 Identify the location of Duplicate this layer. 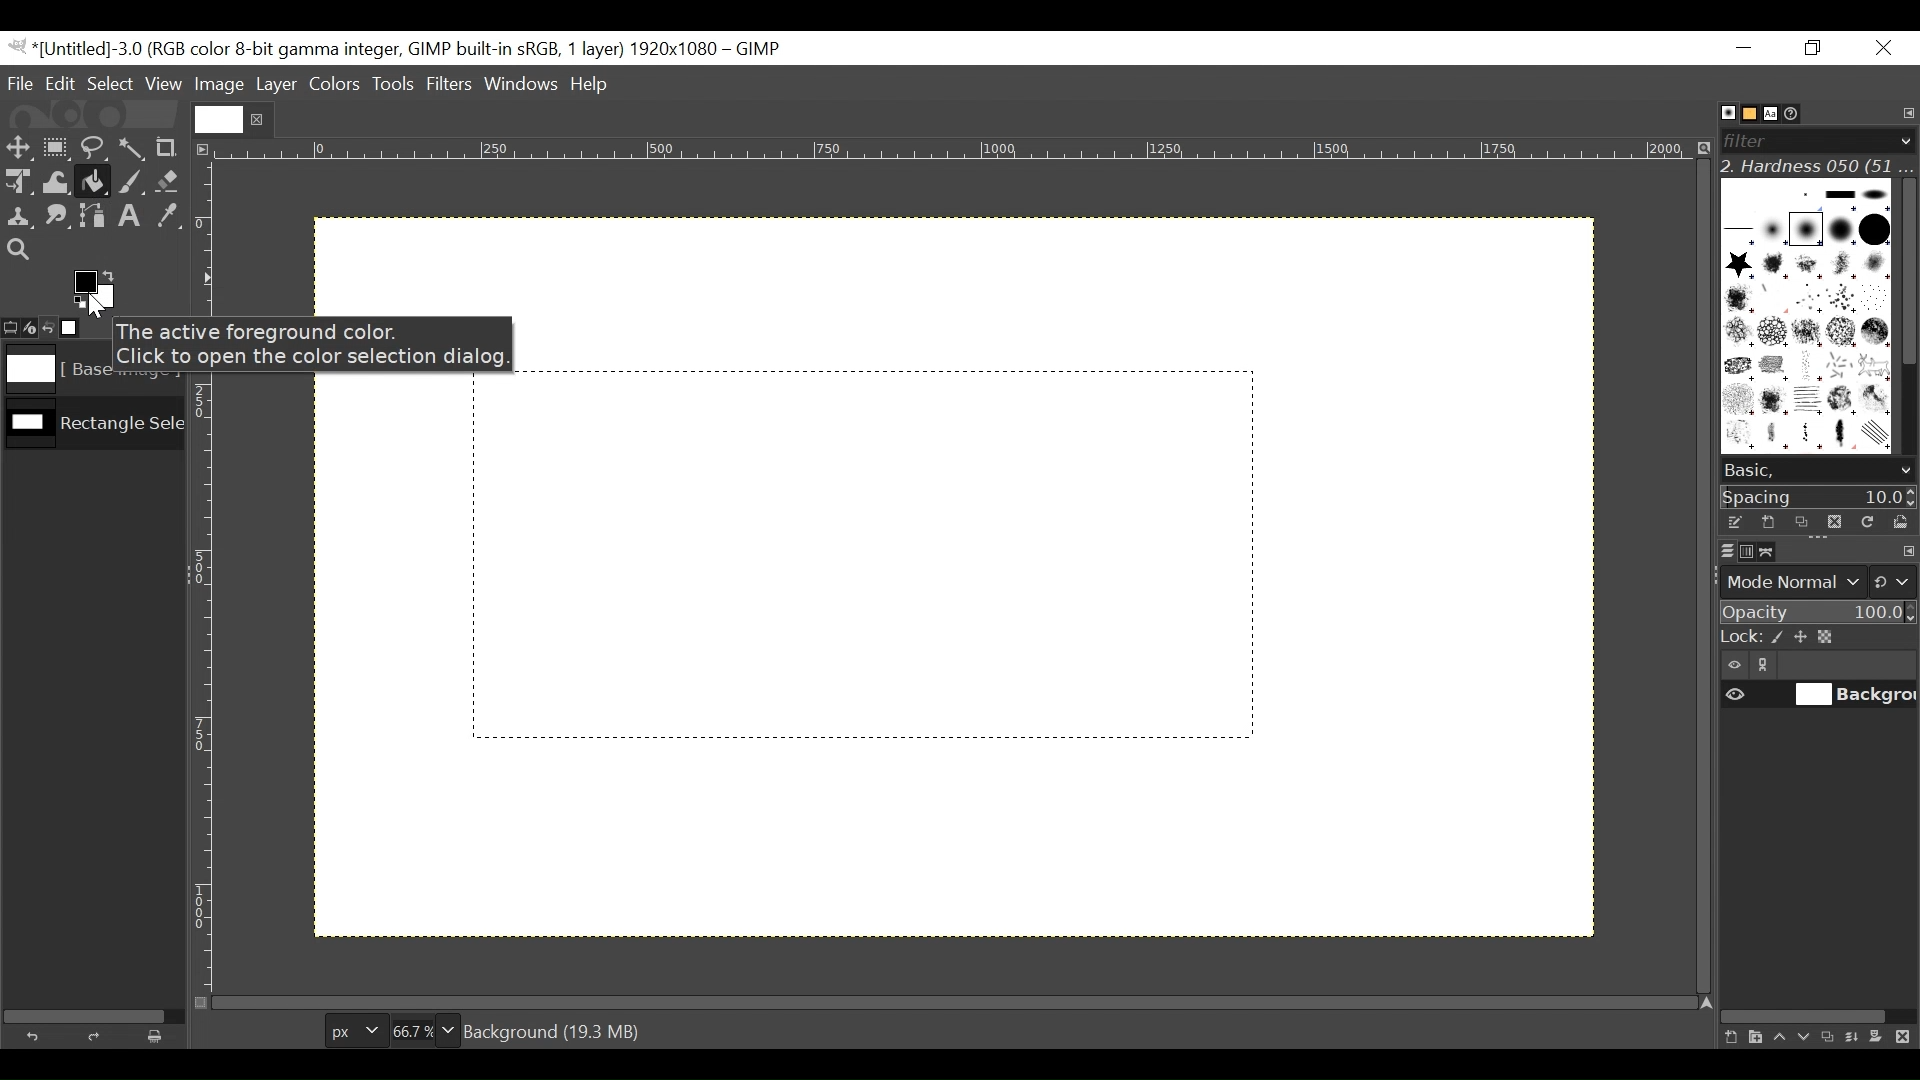
(1831, 1037).